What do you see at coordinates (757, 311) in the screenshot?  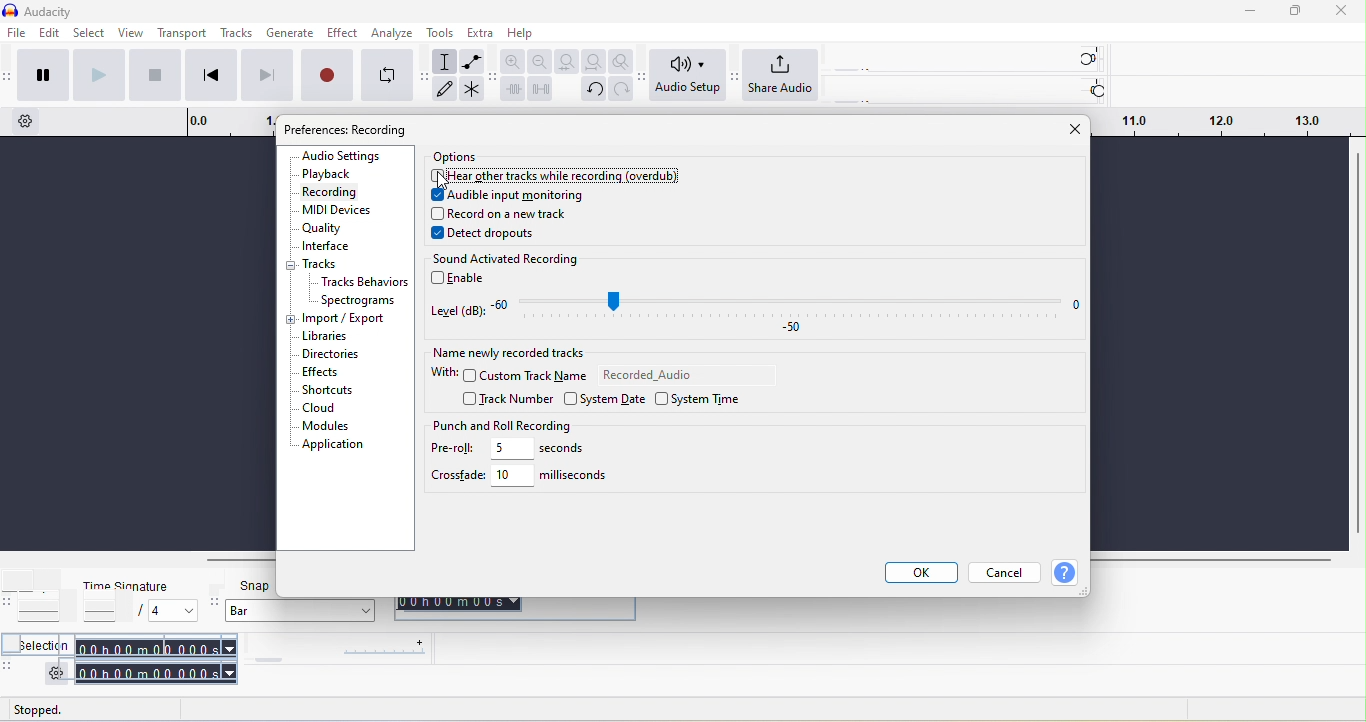 I see `level` at bounding box center [757, 311].